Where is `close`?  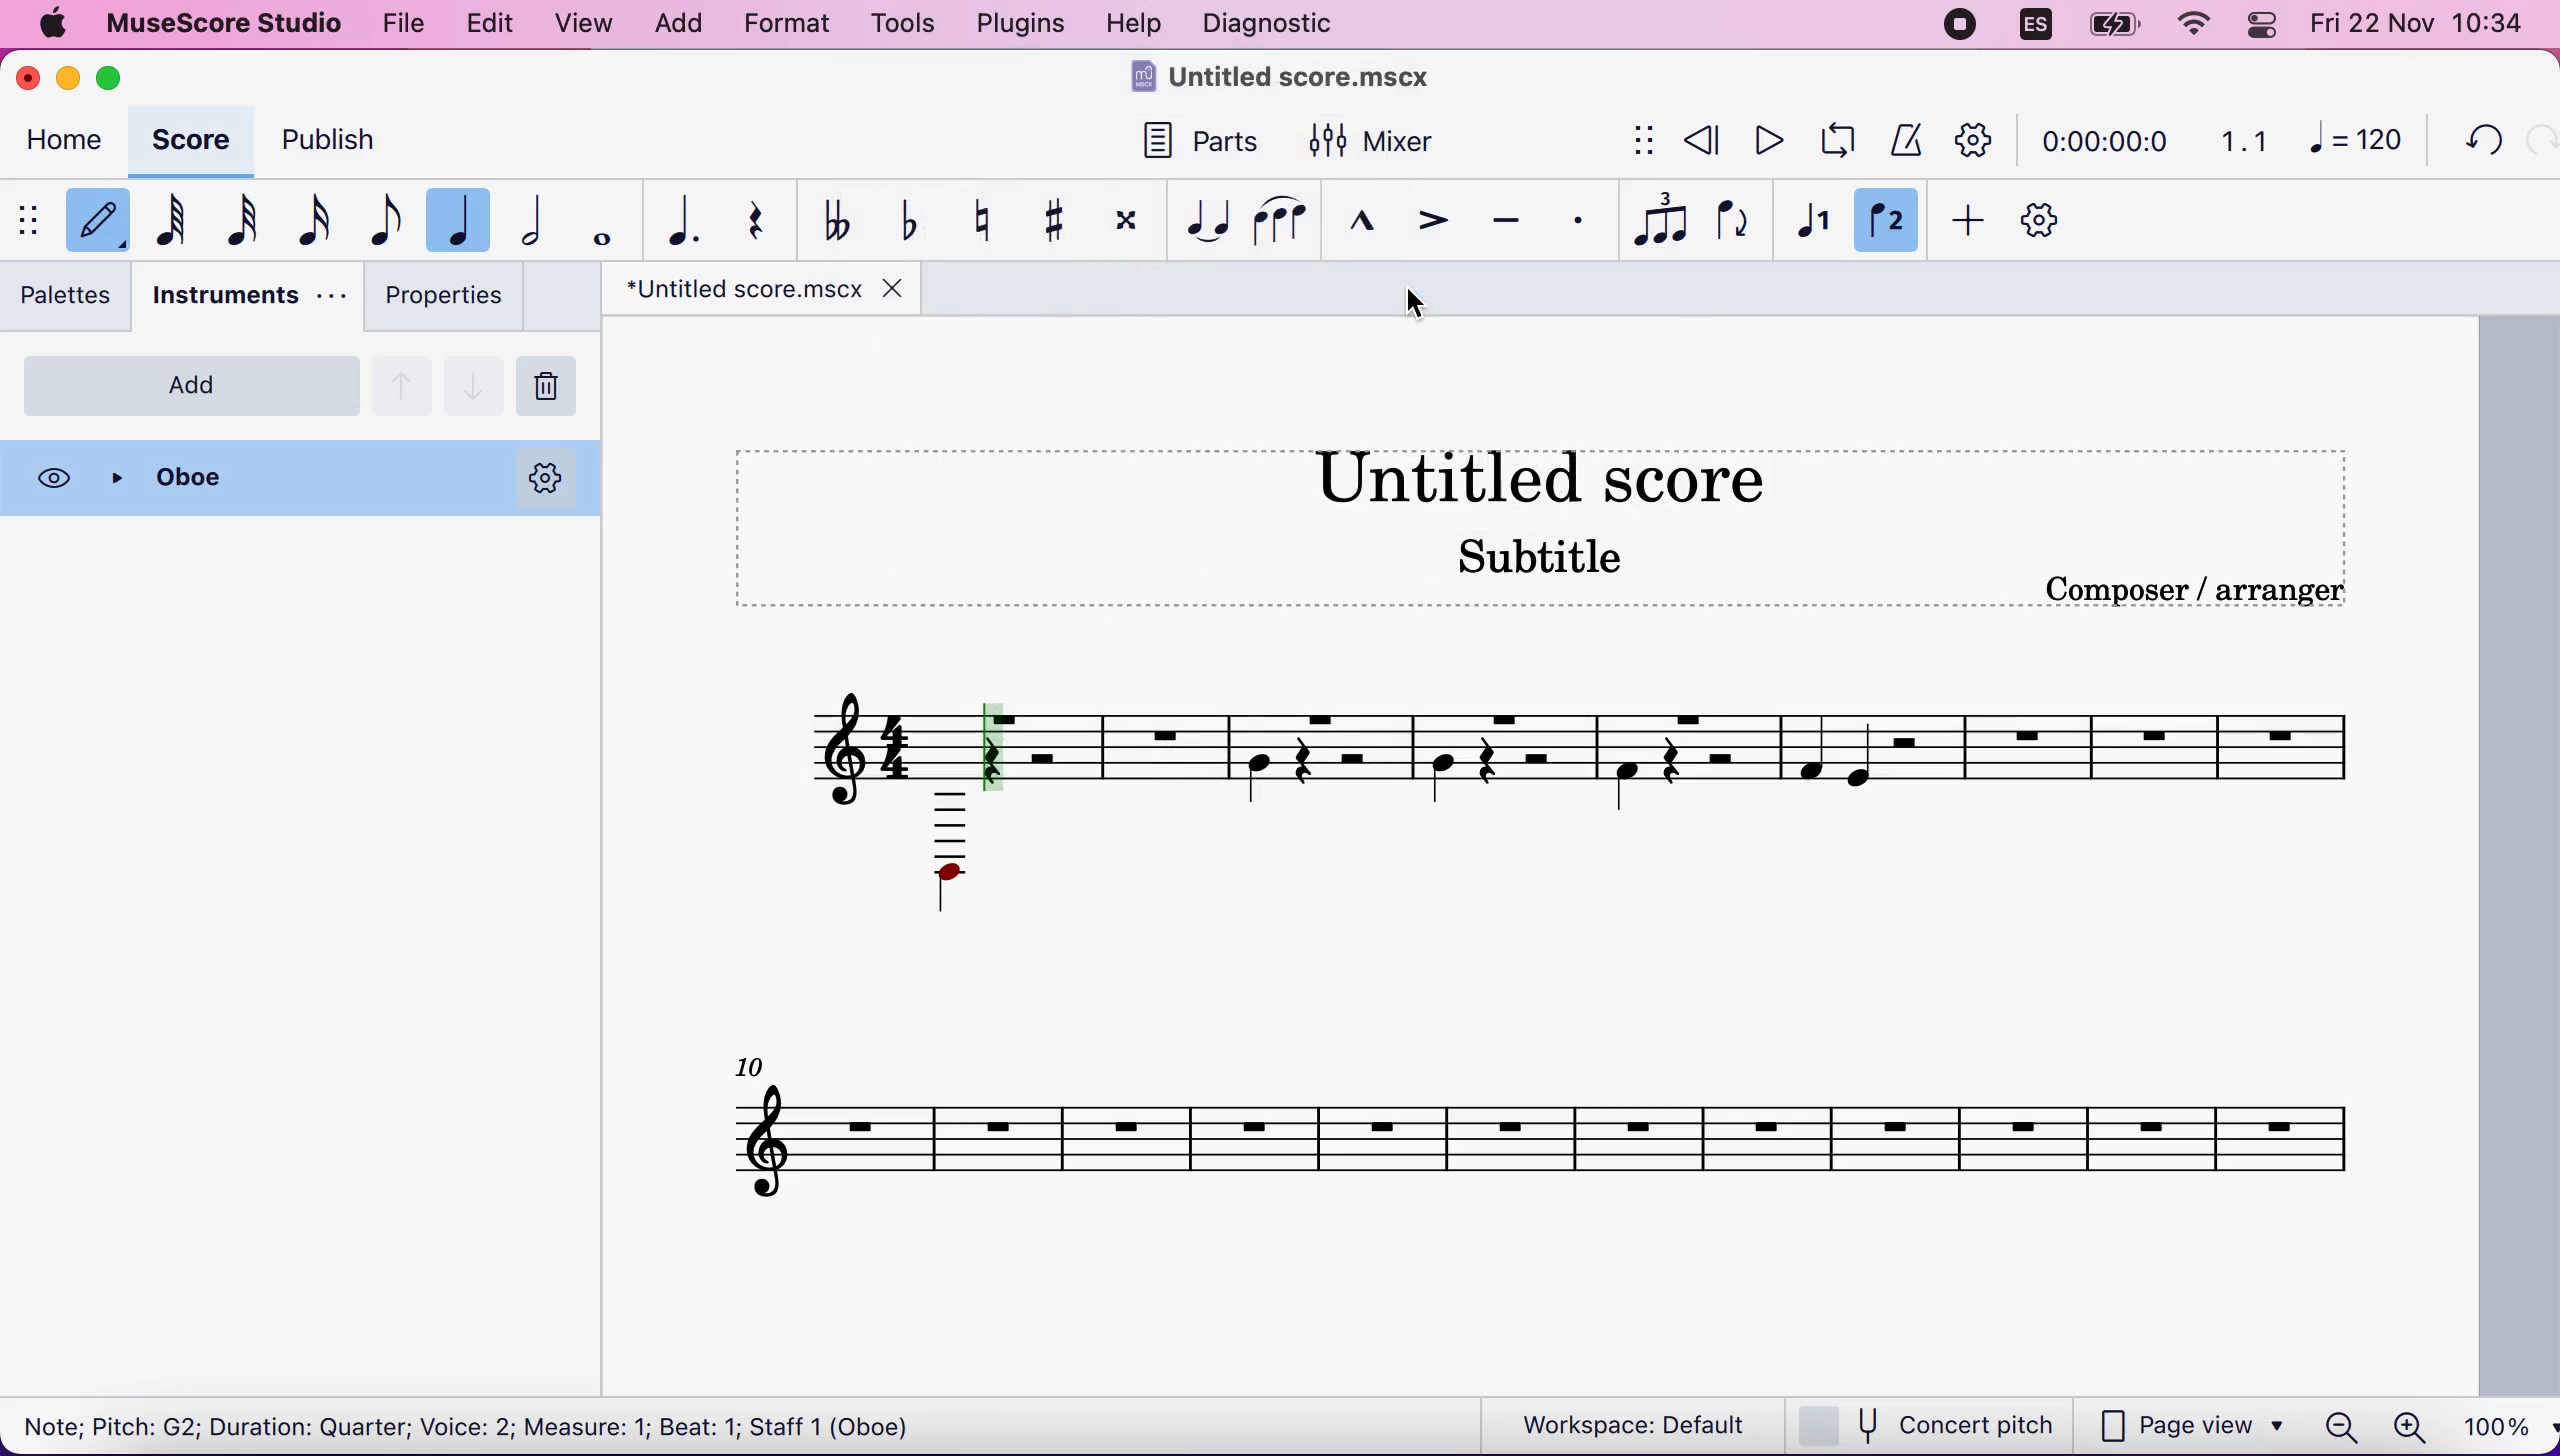
close is located at coordinates (26, 81).